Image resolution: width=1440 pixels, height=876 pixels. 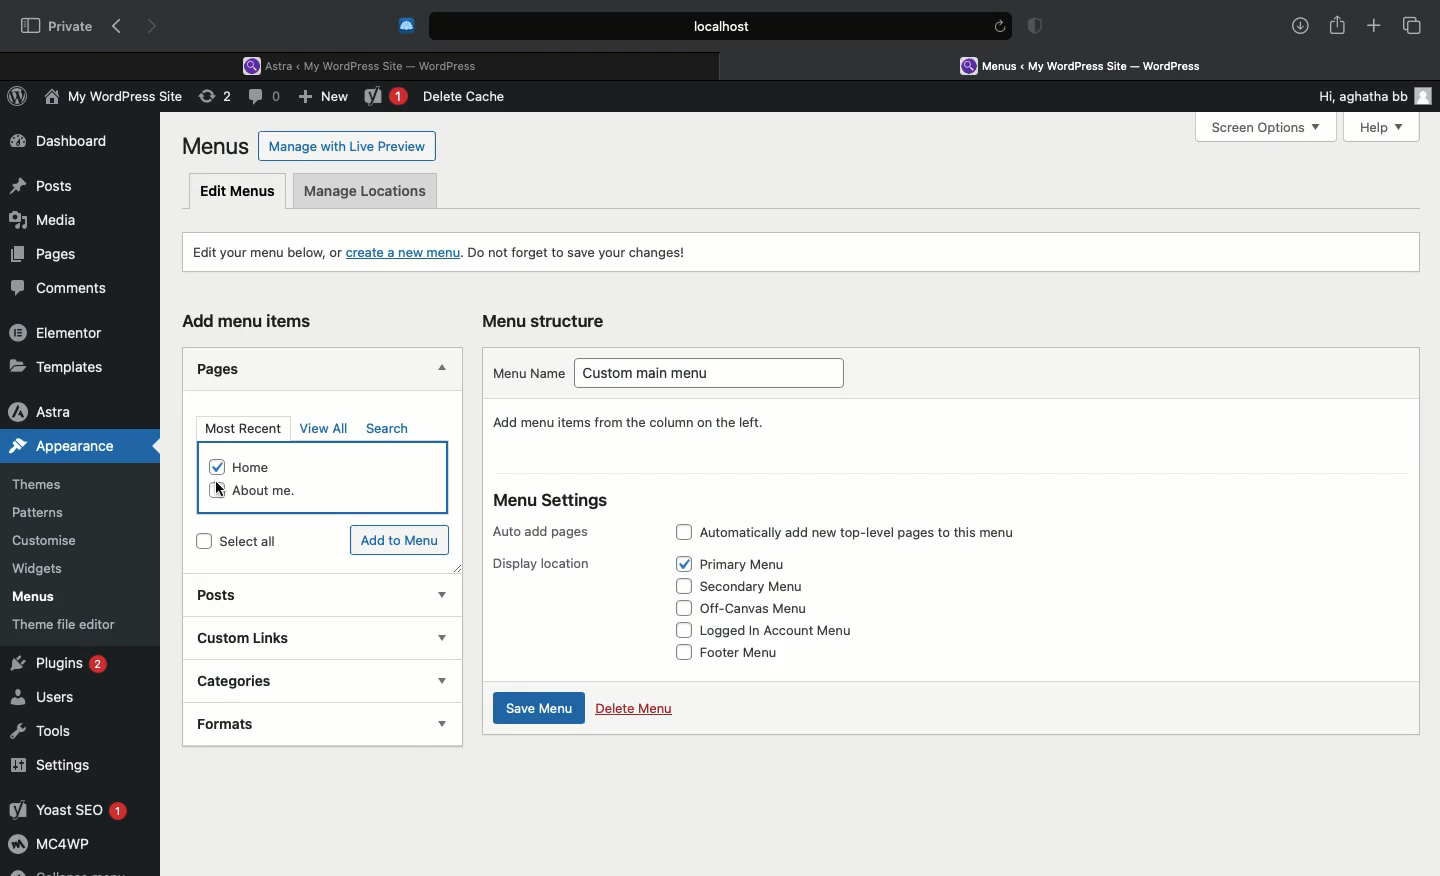 I want to click on Logged in account menu, so click(x=791, y=631).